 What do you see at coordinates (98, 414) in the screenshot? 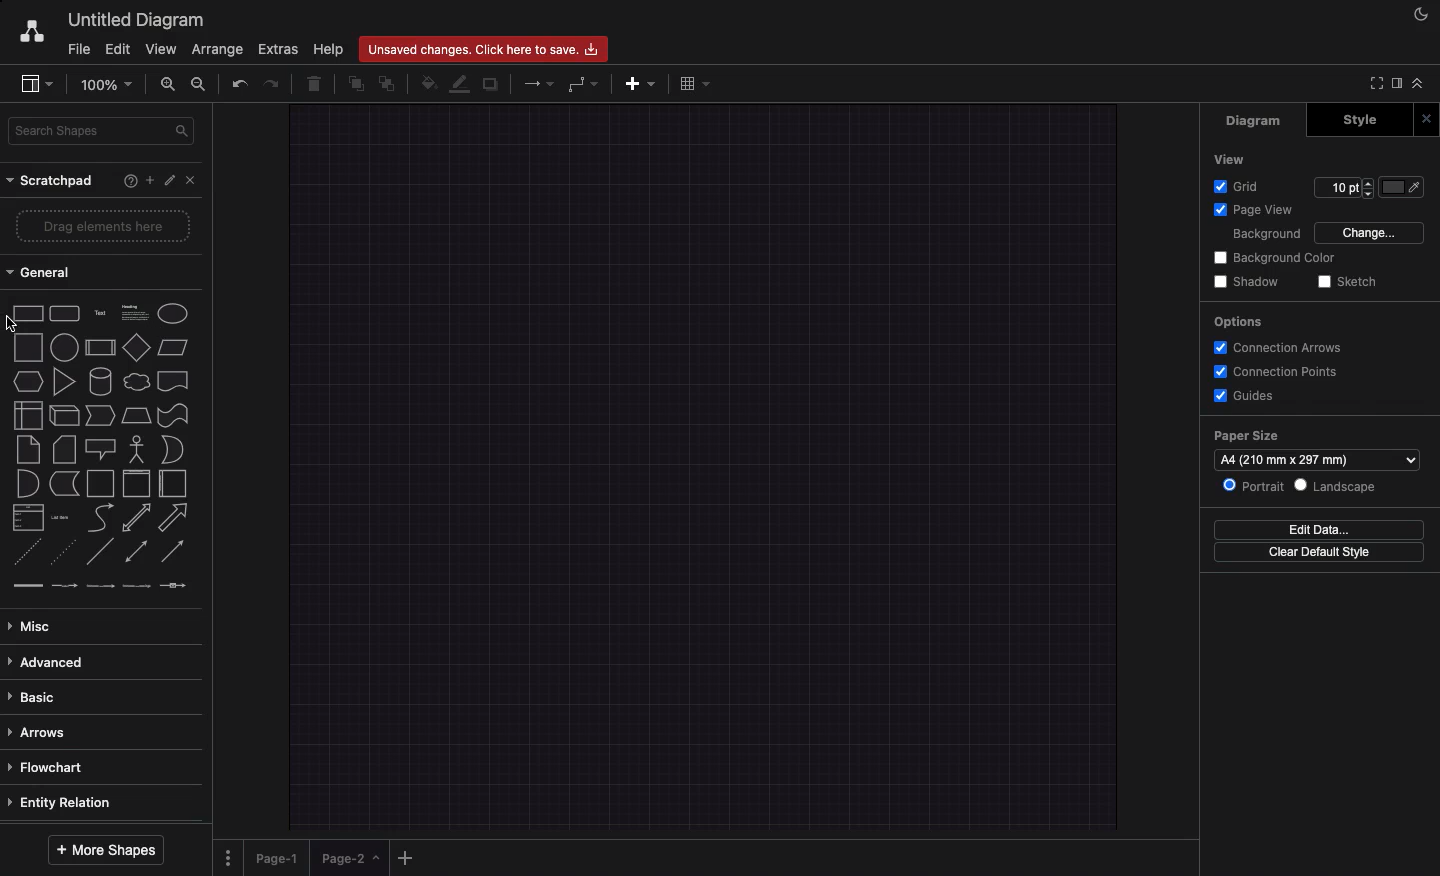
I see `step` at bounding box center [98, 414].